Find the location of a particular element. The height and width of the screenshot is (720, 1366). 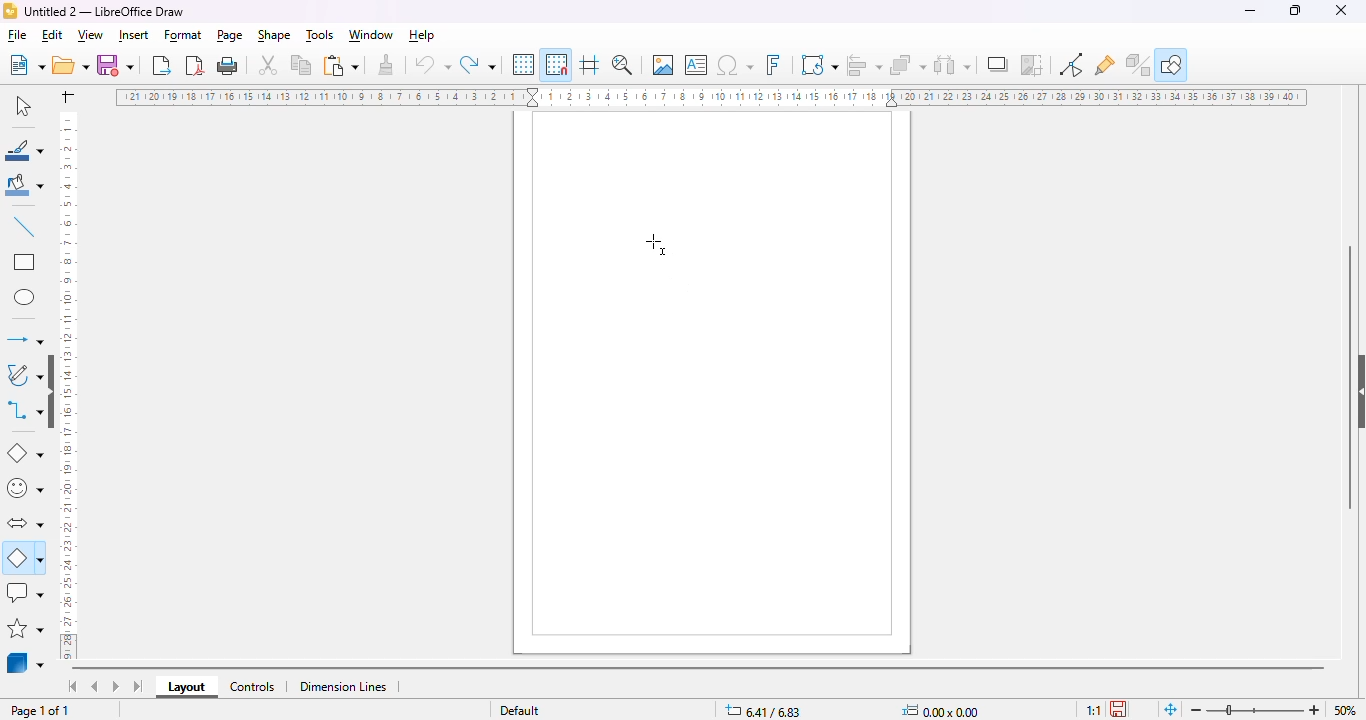

tools is located at coordinates (318, 36).